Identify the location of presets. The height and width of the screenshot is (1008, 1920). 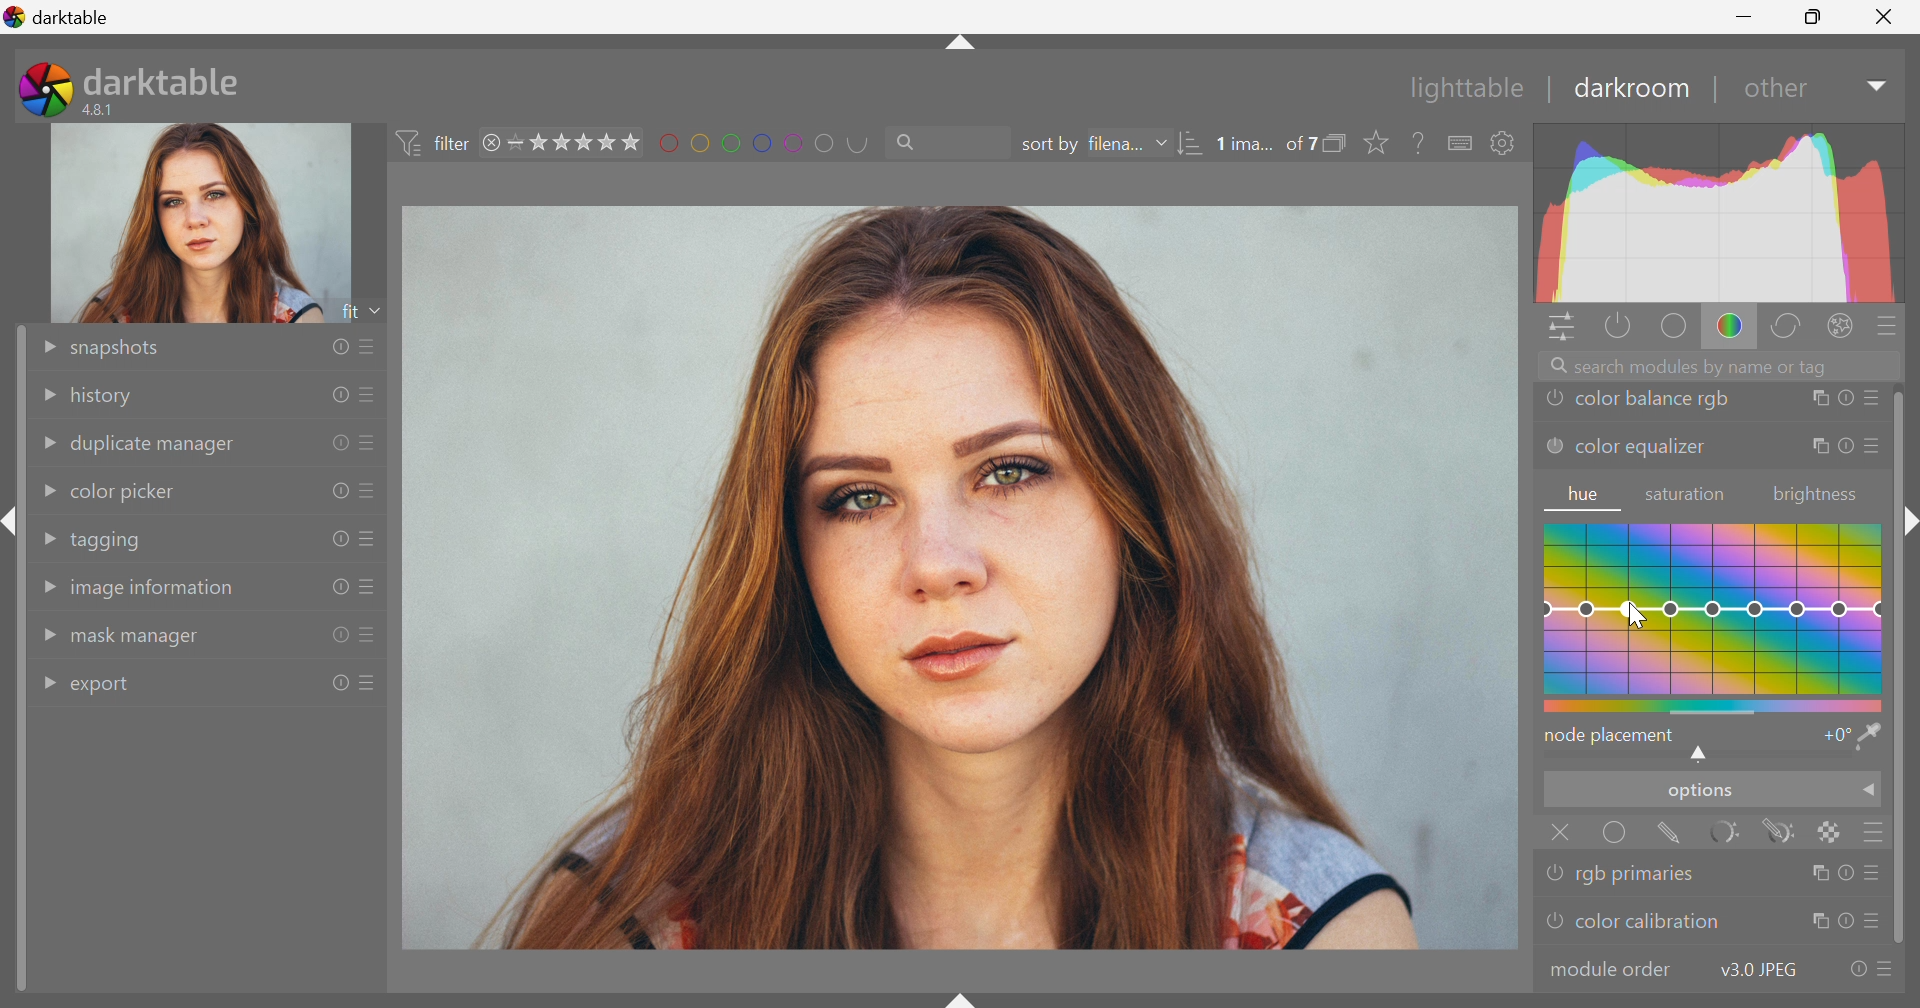
(370, 395).